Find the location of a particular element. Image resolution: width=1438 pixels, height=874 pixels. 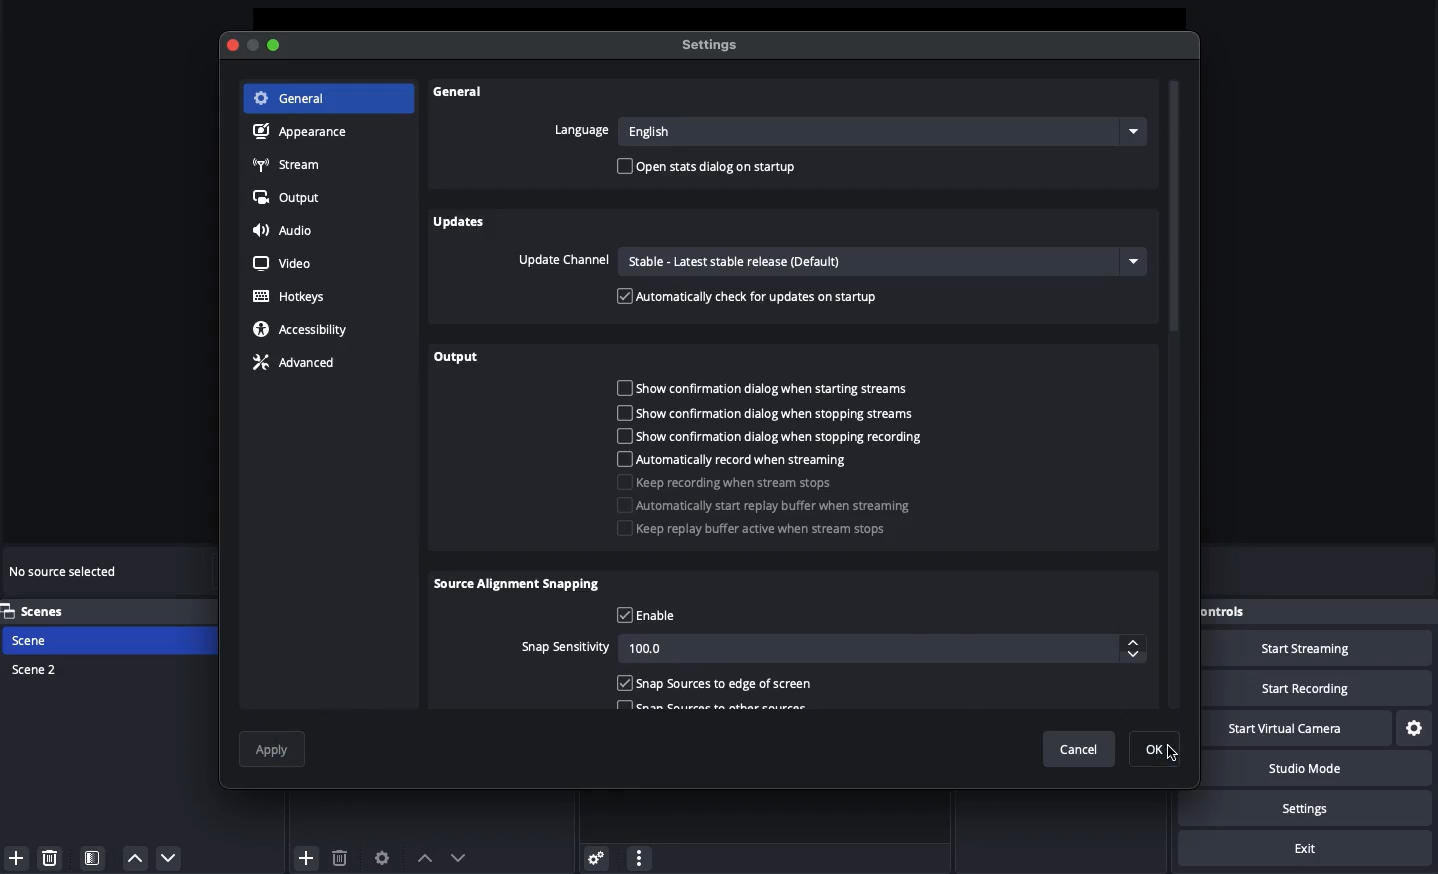

cursor is located at coordinates (1156, 746).